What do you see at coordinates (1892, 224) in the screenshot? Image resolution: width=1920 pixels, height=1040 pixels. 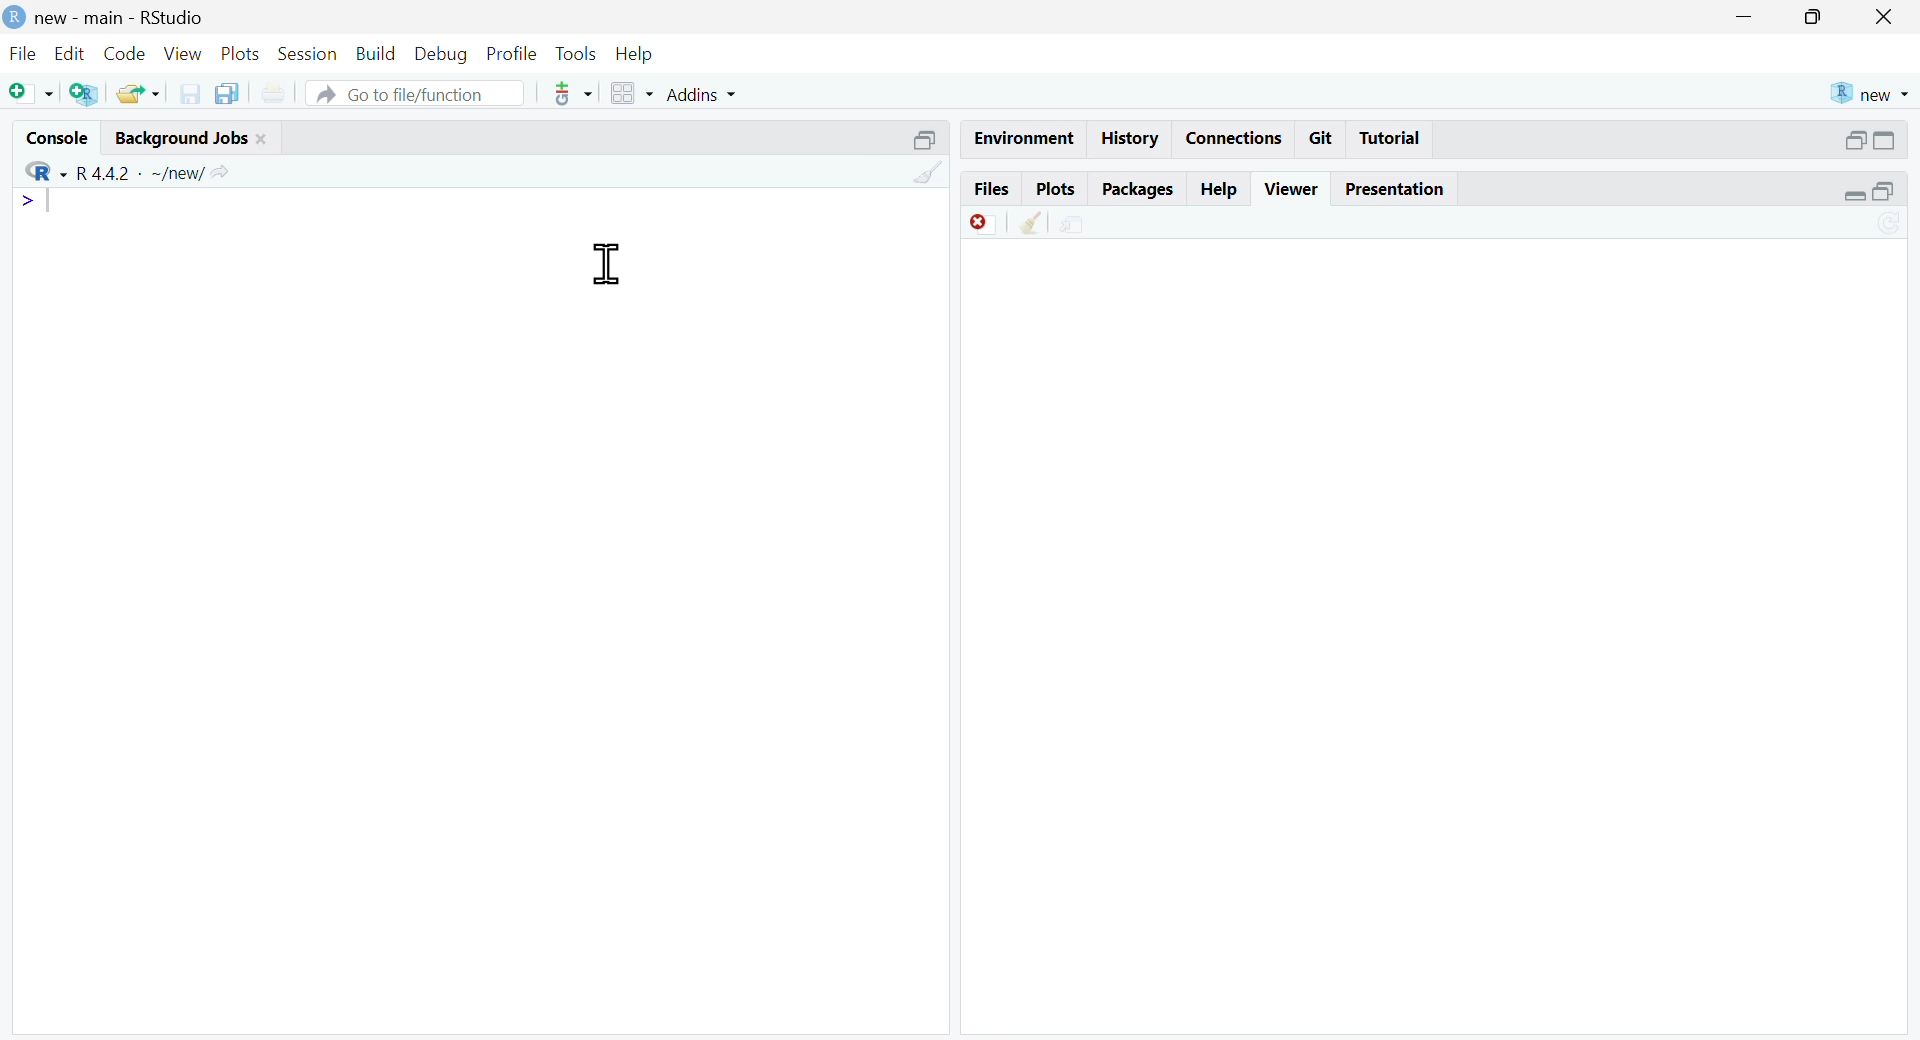 I see `Sync` at bounding box center [1892, 224].